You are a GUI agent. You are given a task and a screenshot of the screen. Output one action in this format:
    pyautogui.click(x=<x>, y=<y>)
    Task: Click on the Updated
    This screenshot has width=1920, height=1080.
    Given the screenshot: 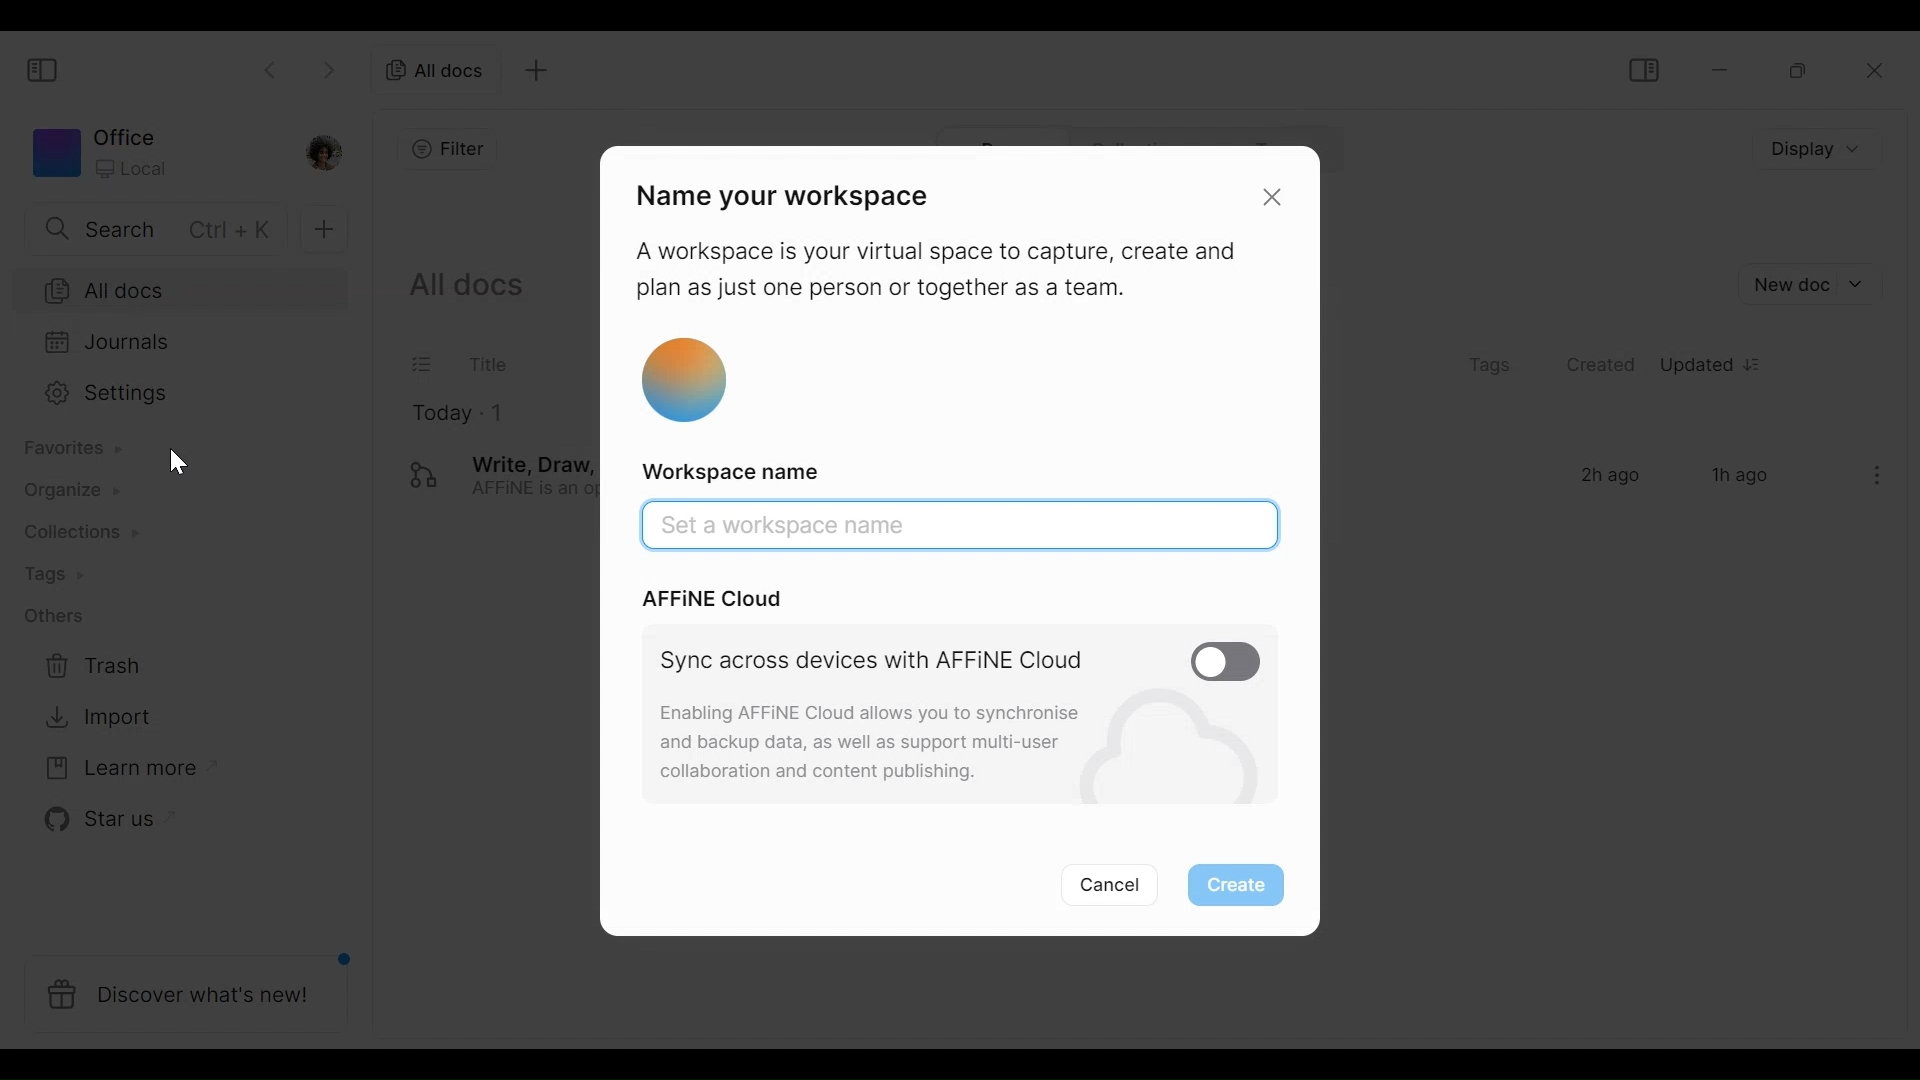 What is the action you would take?
    pyautogui.click(x=1715, y=366)
    